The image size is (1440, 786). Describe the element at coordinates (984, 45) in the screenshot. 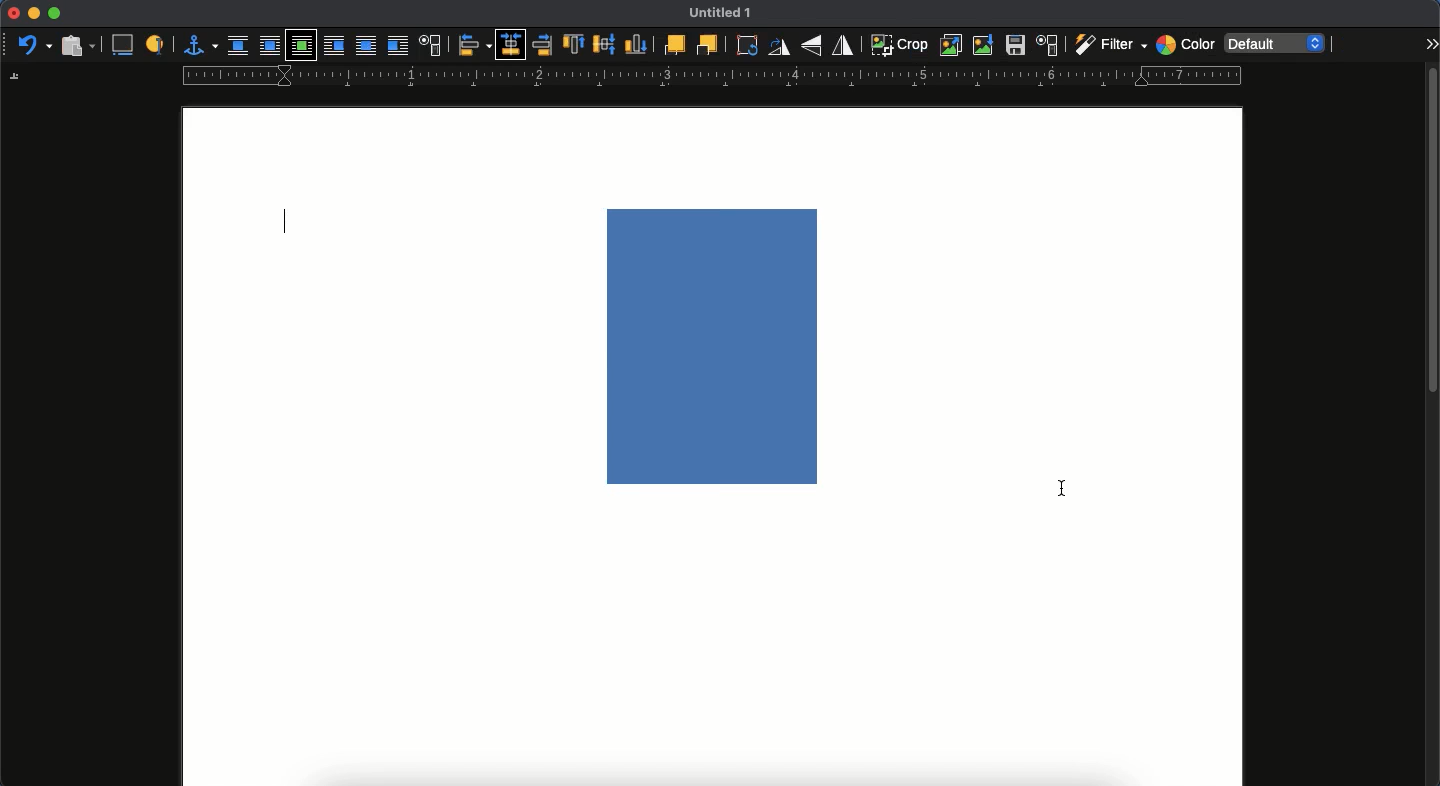

I see `compress` at that location.